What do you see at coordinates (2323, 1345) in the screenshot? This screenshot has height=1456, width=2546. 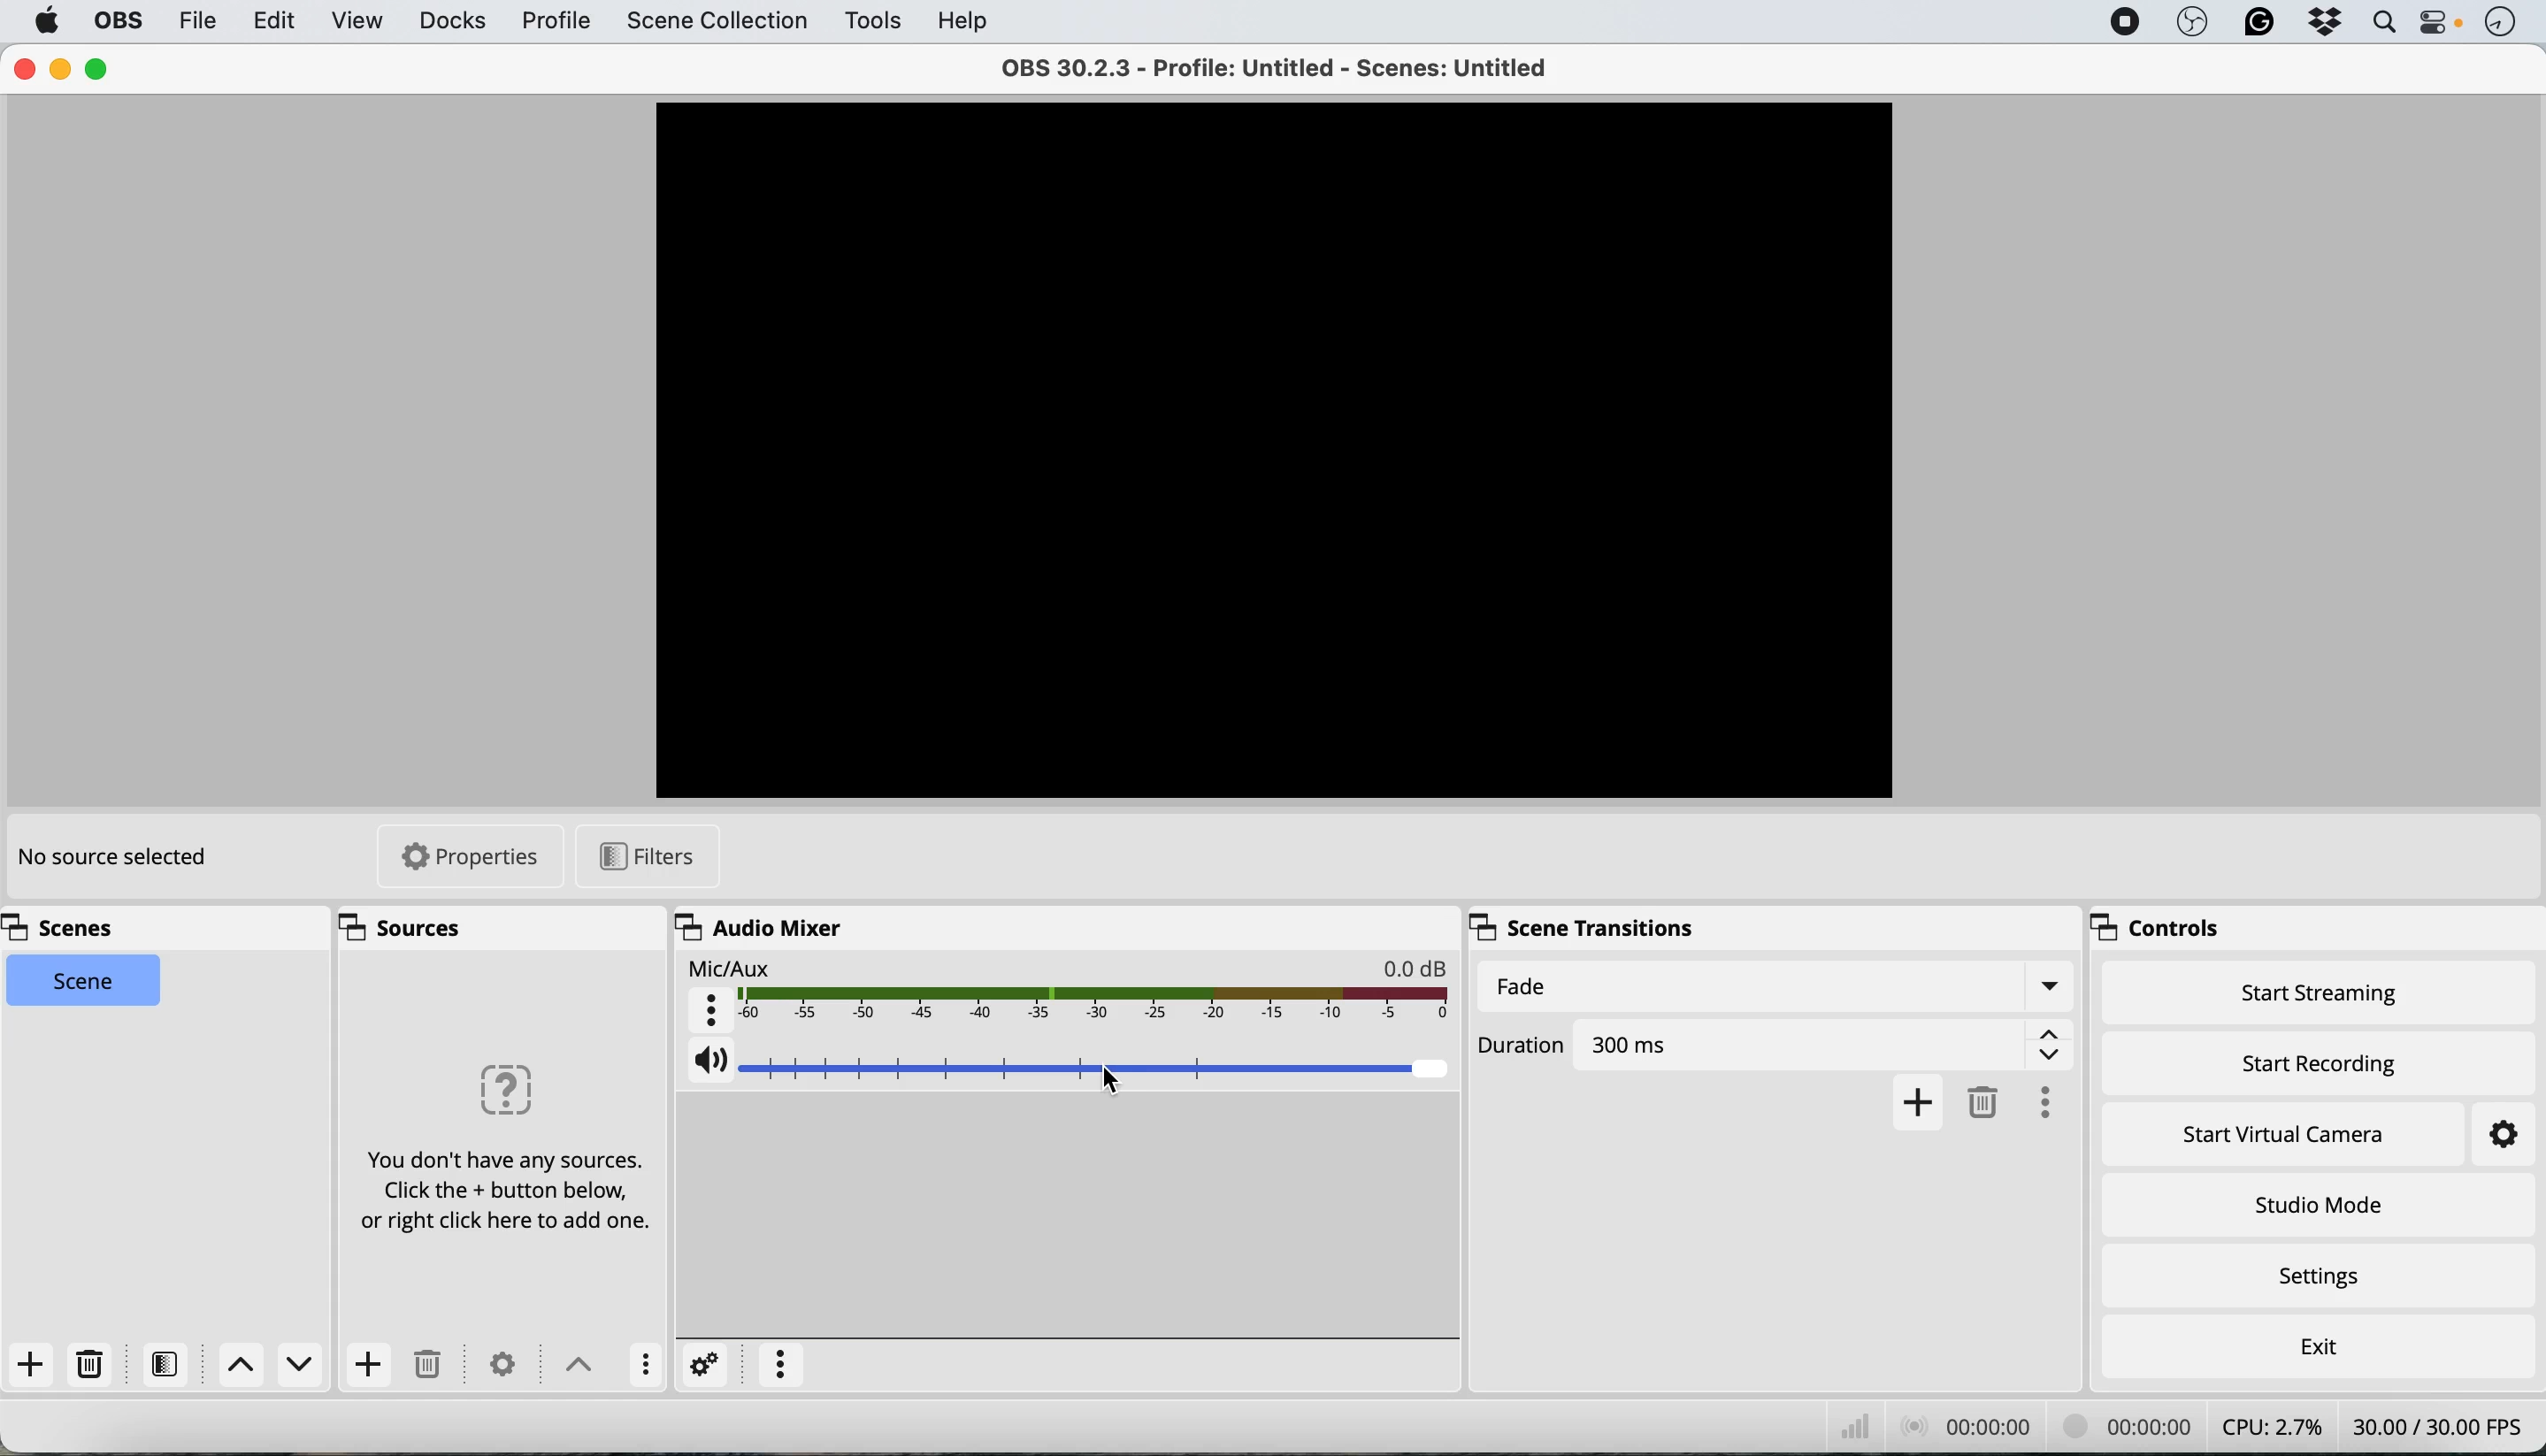 I see `exit` at bounding box center [2323, 1345].